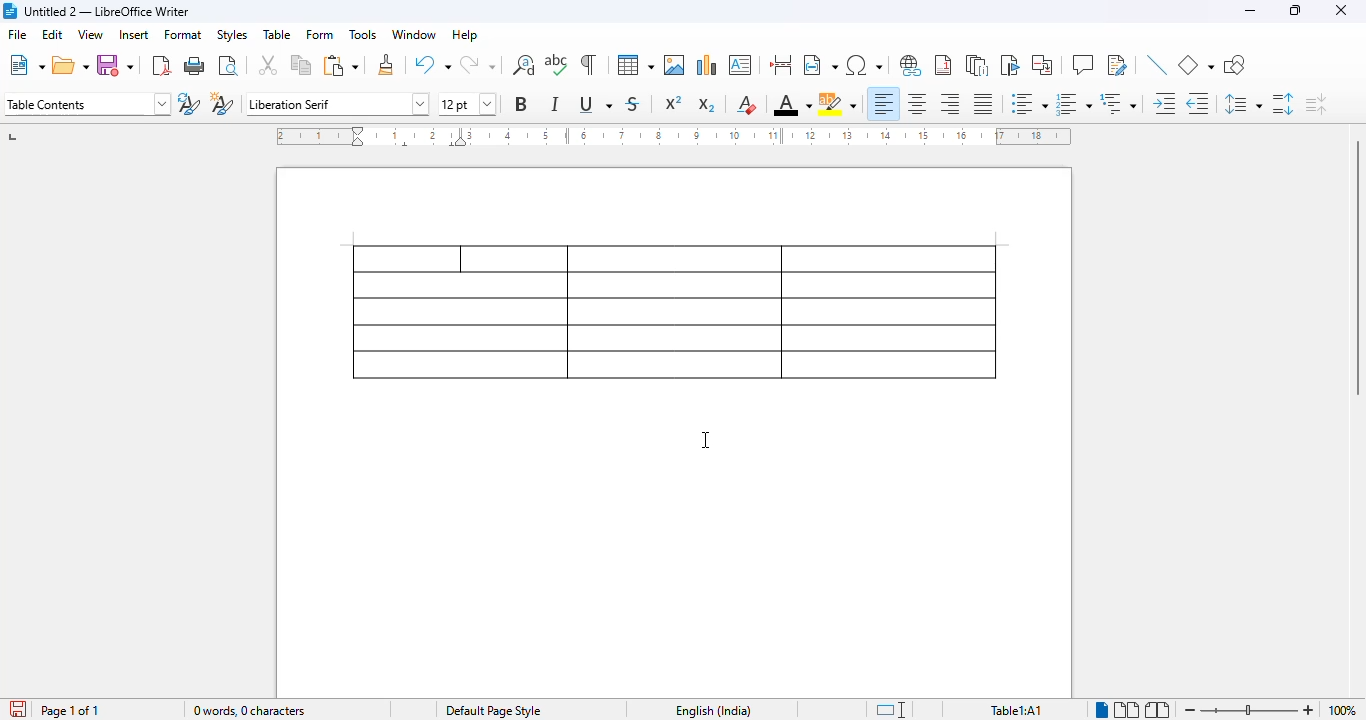 The width and height of the screenshot is (1366, 720). Describe the element at coordinates (71, 66) in the screenshot. I see `open` at that location.